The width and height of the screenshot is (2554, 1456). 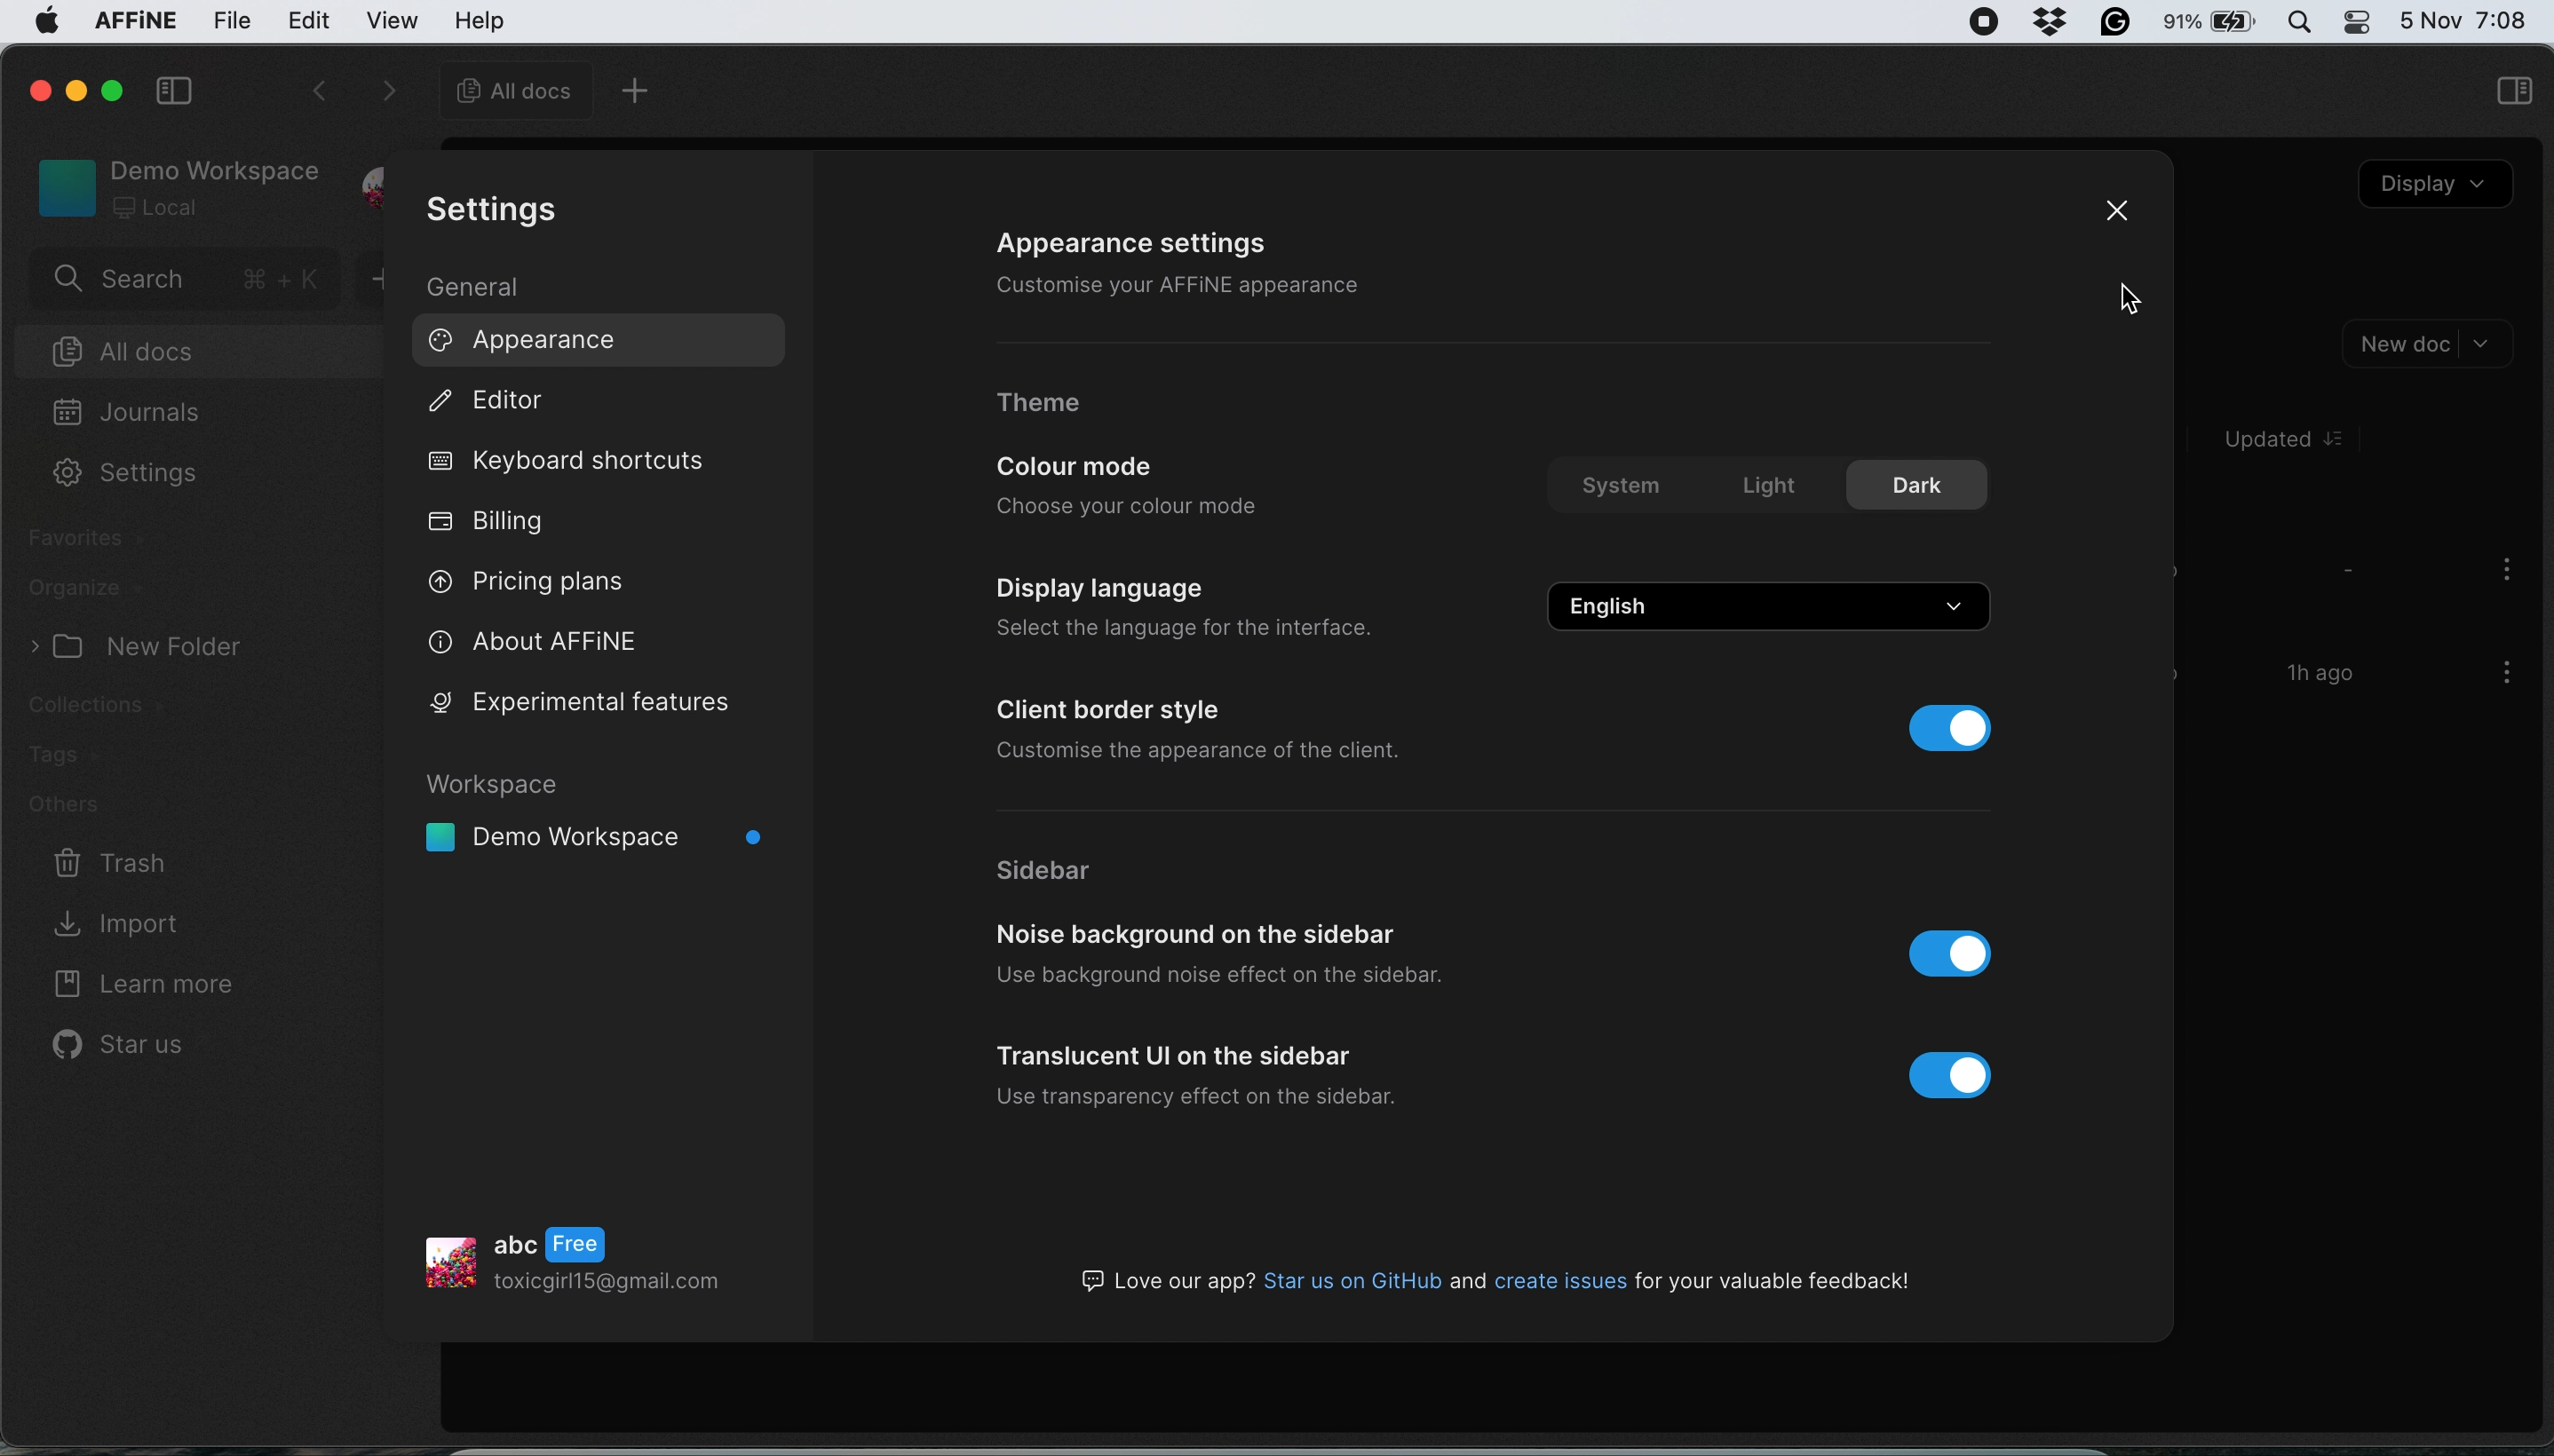 I want to click on favorites, so click(x=85, y=542).